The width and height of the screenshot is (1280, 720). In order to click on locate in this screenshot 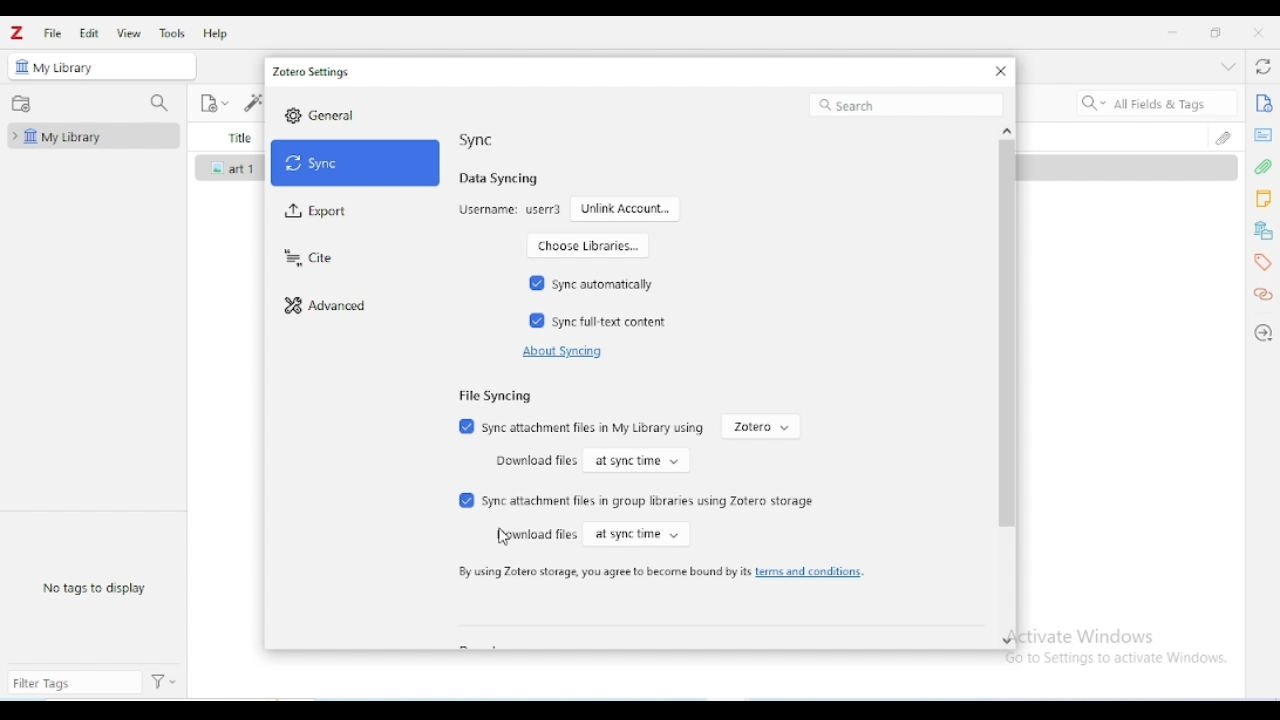, I will do `click(1264, 333)`.